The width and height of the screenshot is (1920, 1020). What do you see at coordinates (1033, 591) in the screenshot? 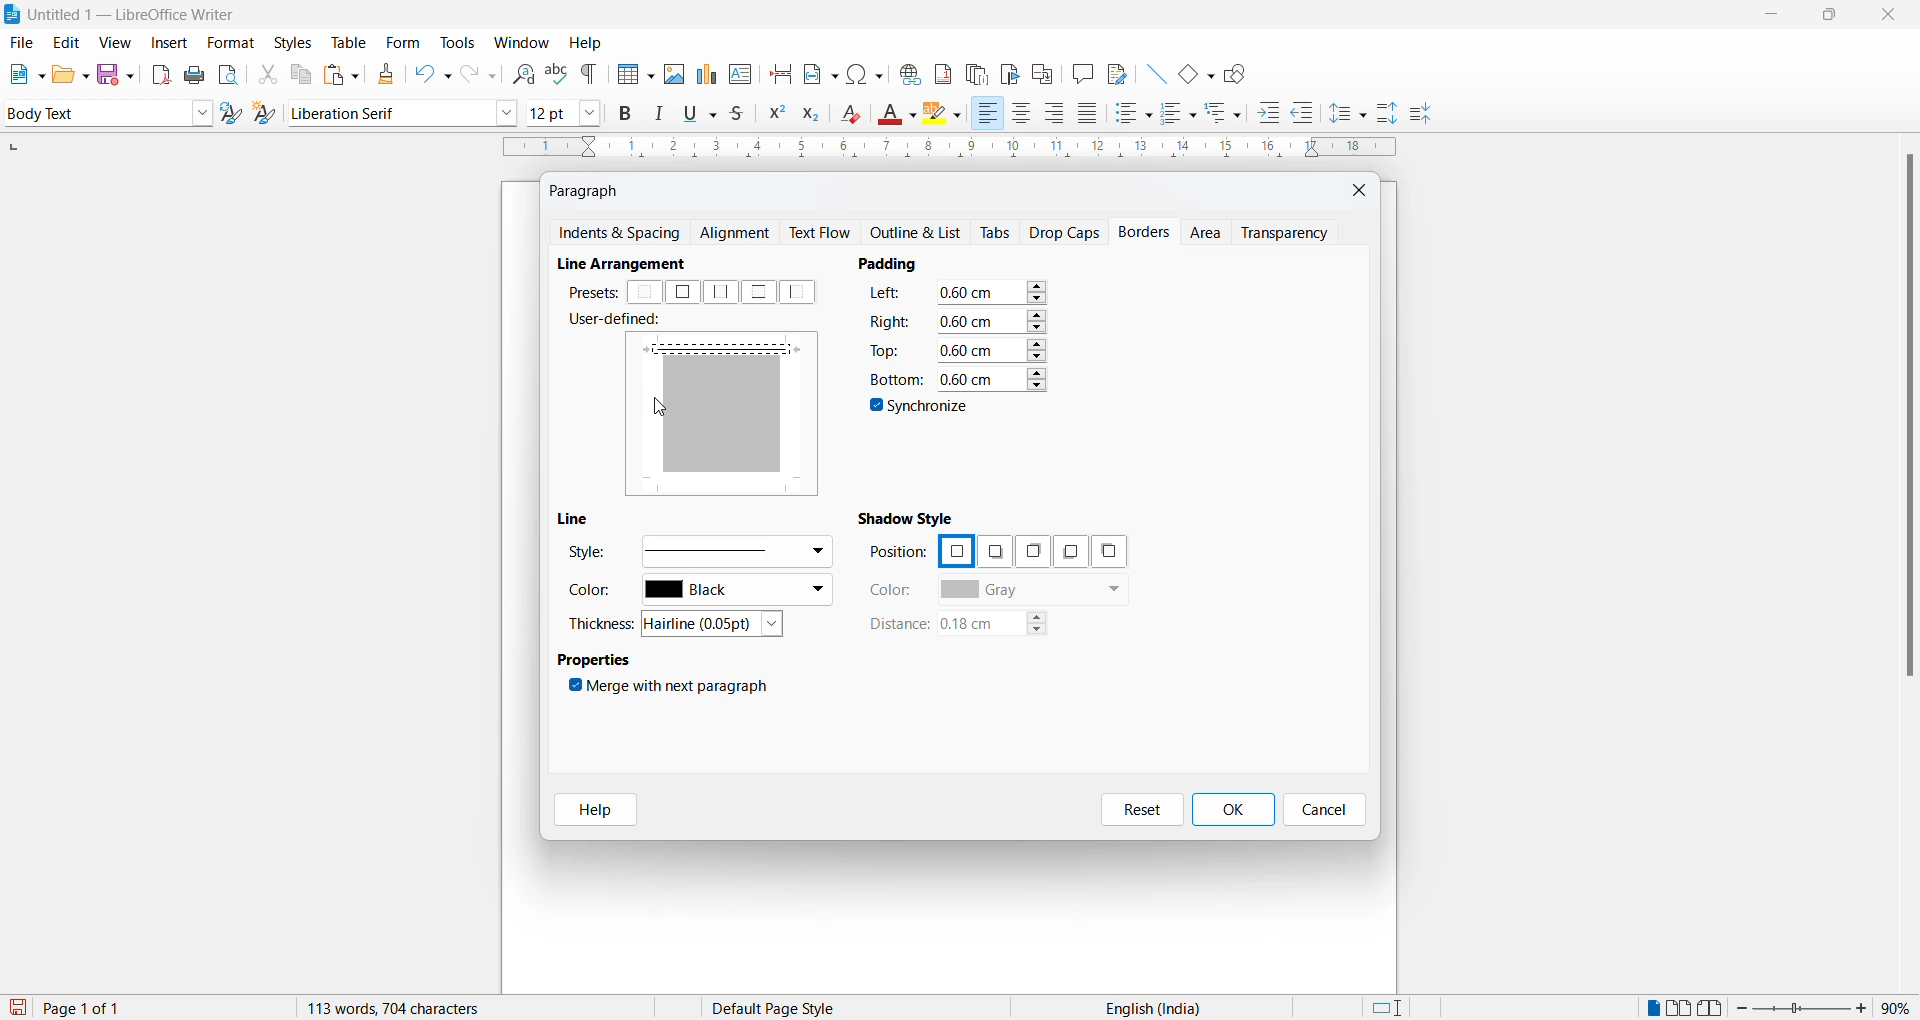
I see `color options` at bounding box center [1033, 591].